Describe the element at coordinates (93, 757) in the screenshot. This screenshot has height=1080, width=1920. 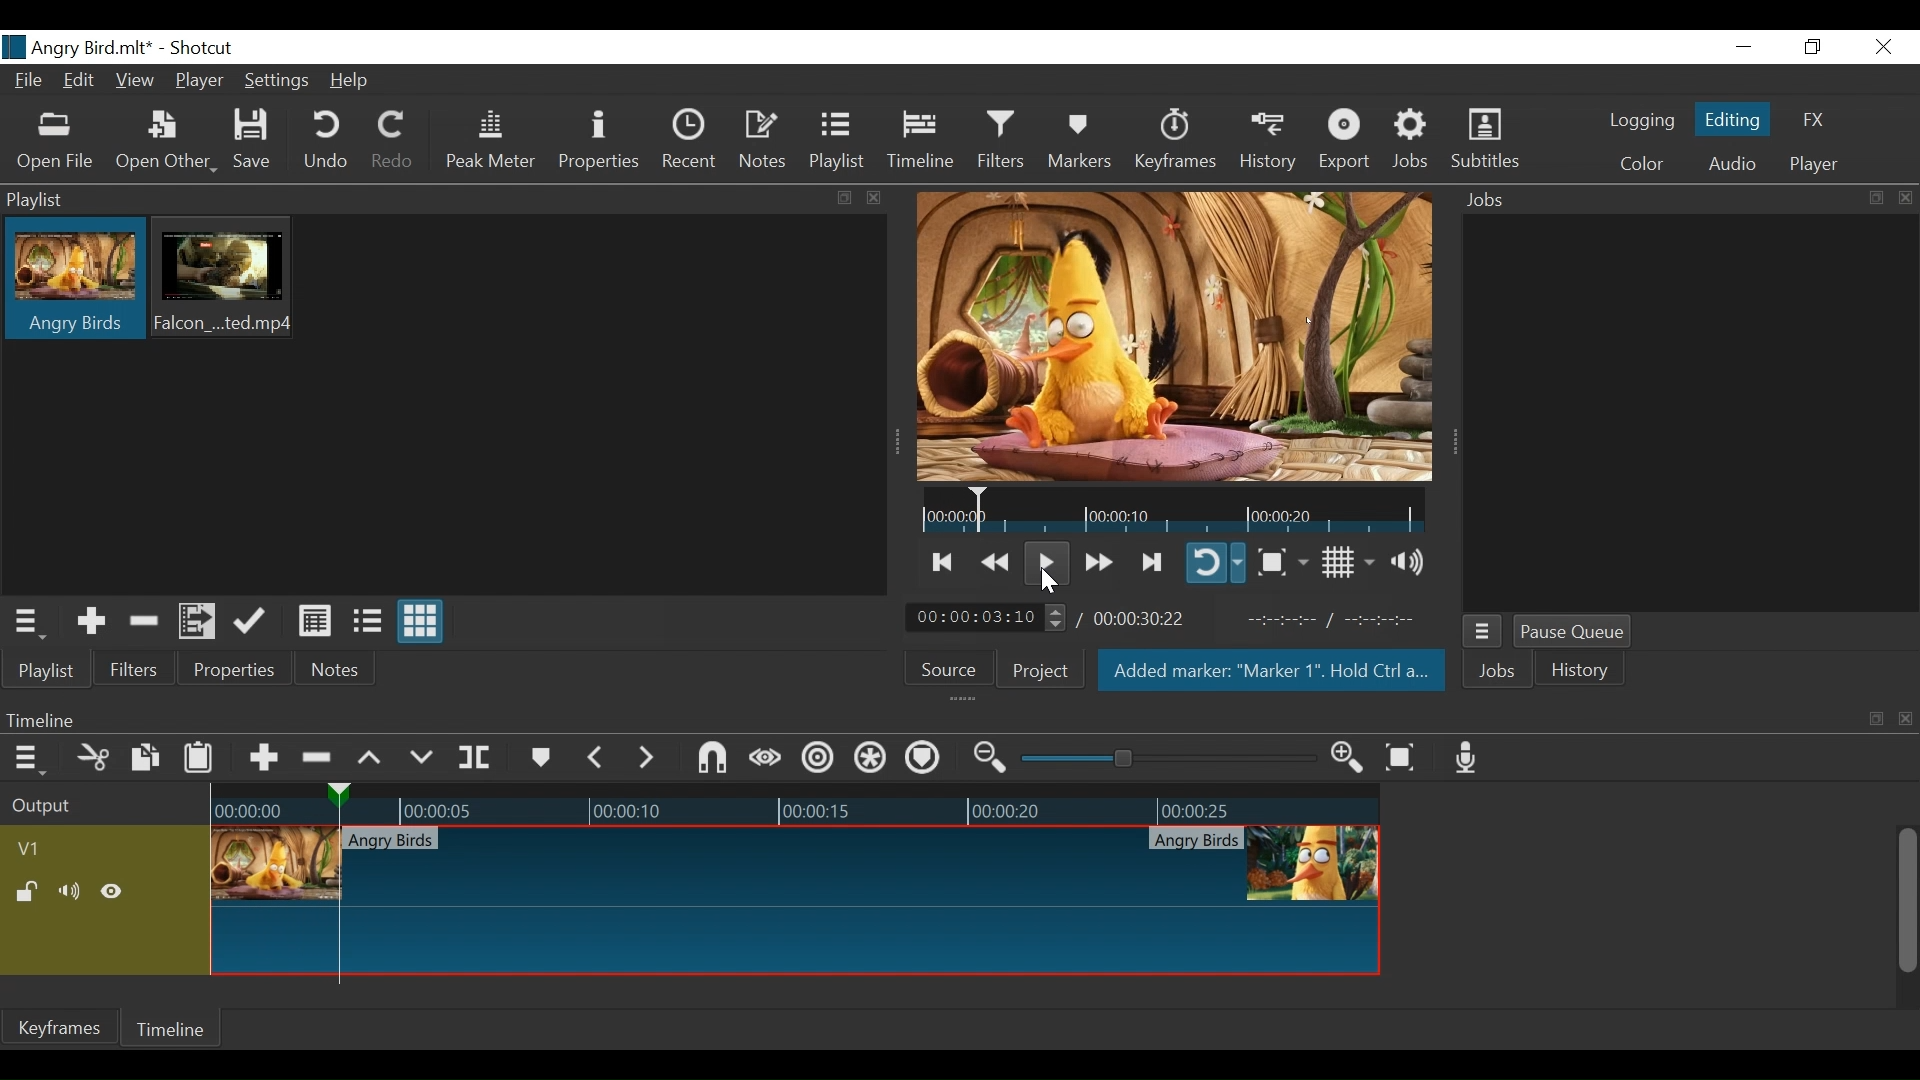
I see `Cut` at that location.